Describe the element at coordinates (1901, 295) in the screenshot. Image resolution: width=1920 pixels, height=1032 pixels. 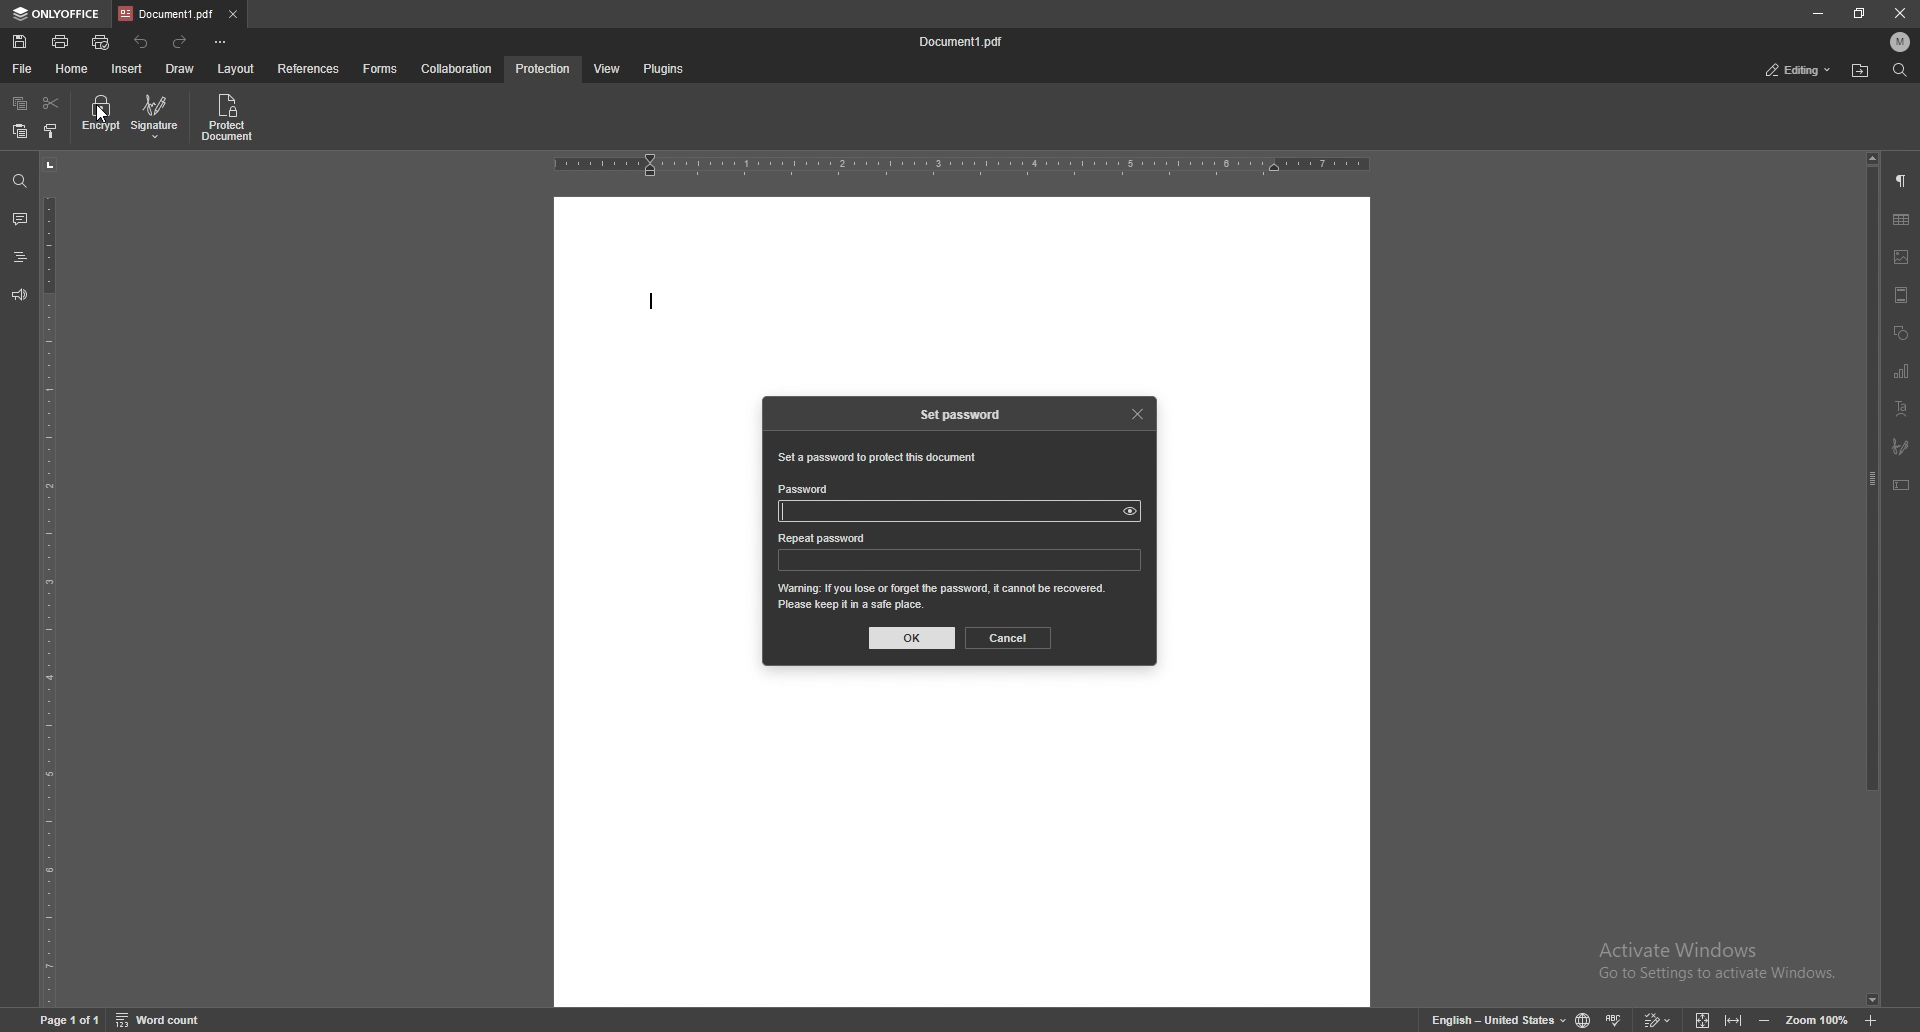
I see `header and footer` at that location.